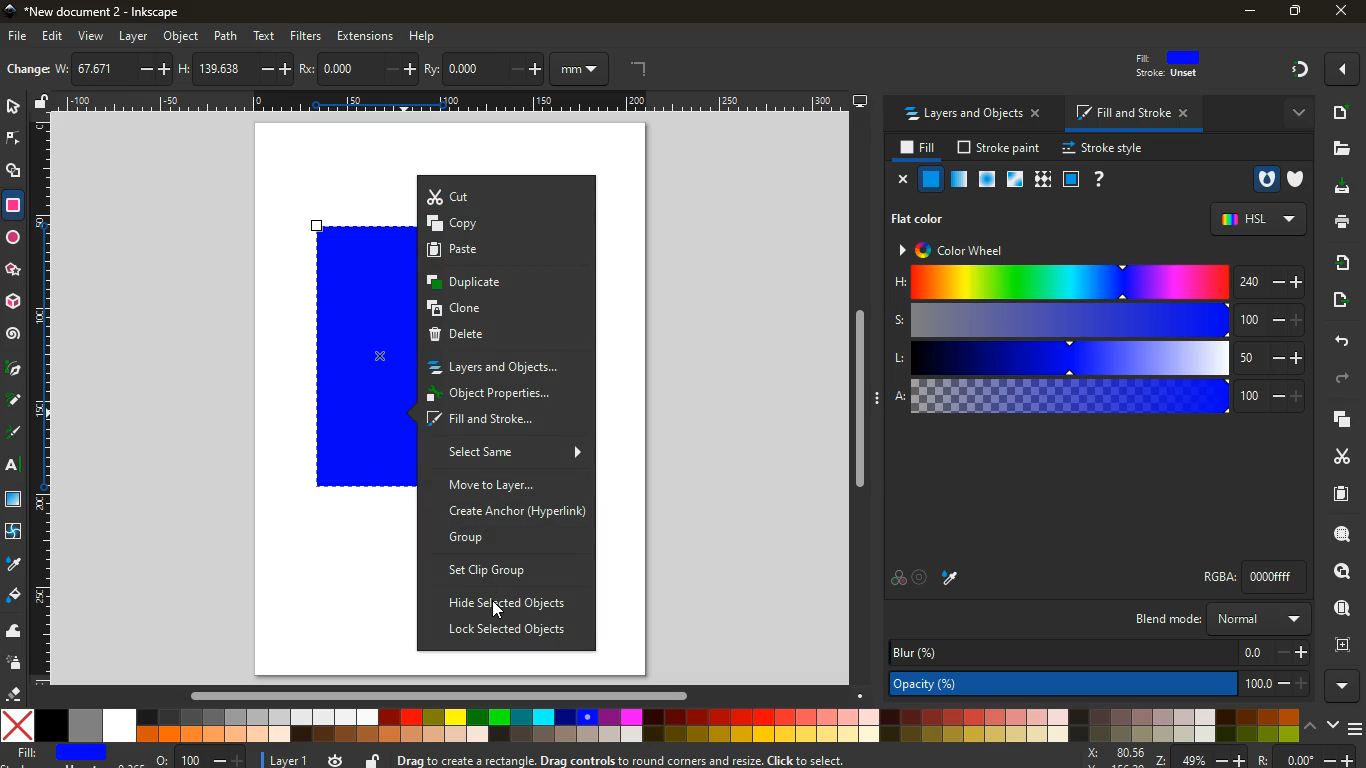  I want to click on select, so click(10, 108).